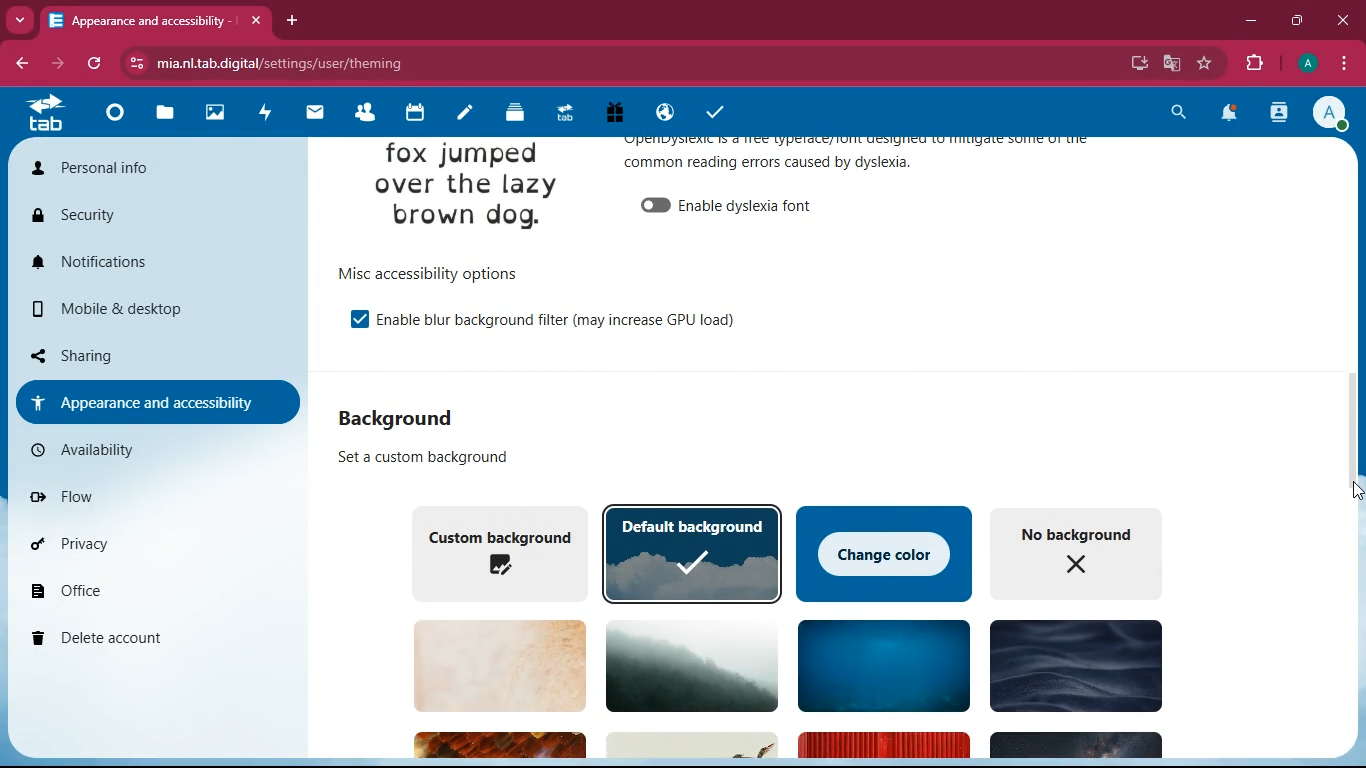  What do you see at coordinates (1355, 415) in the screenshot?
I see `scroll bar` at bounding box center [1355, 415].